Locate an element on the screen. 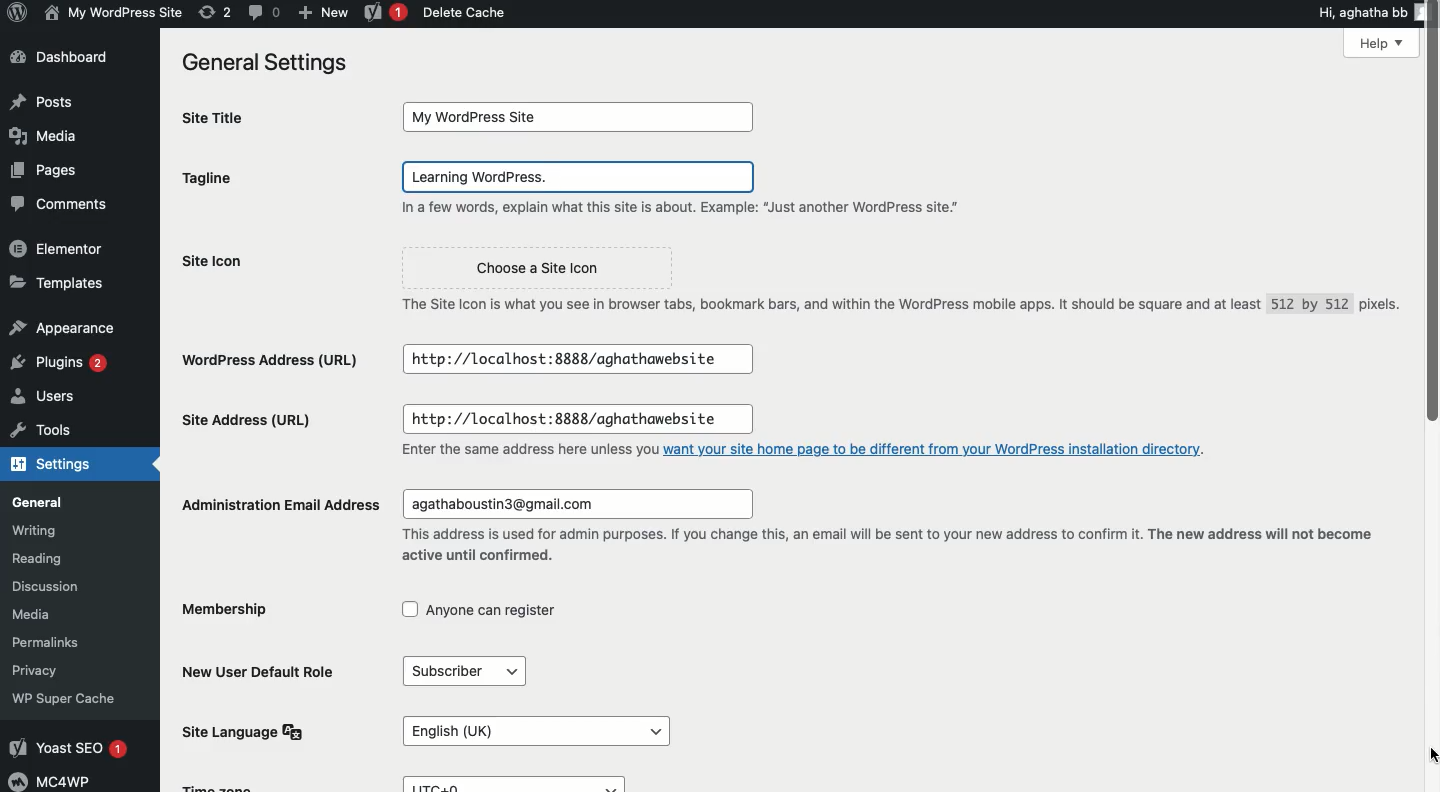 Image resolution: width=1440 pixels, height=792 pixels. Media is located at coordinates (51, 135).